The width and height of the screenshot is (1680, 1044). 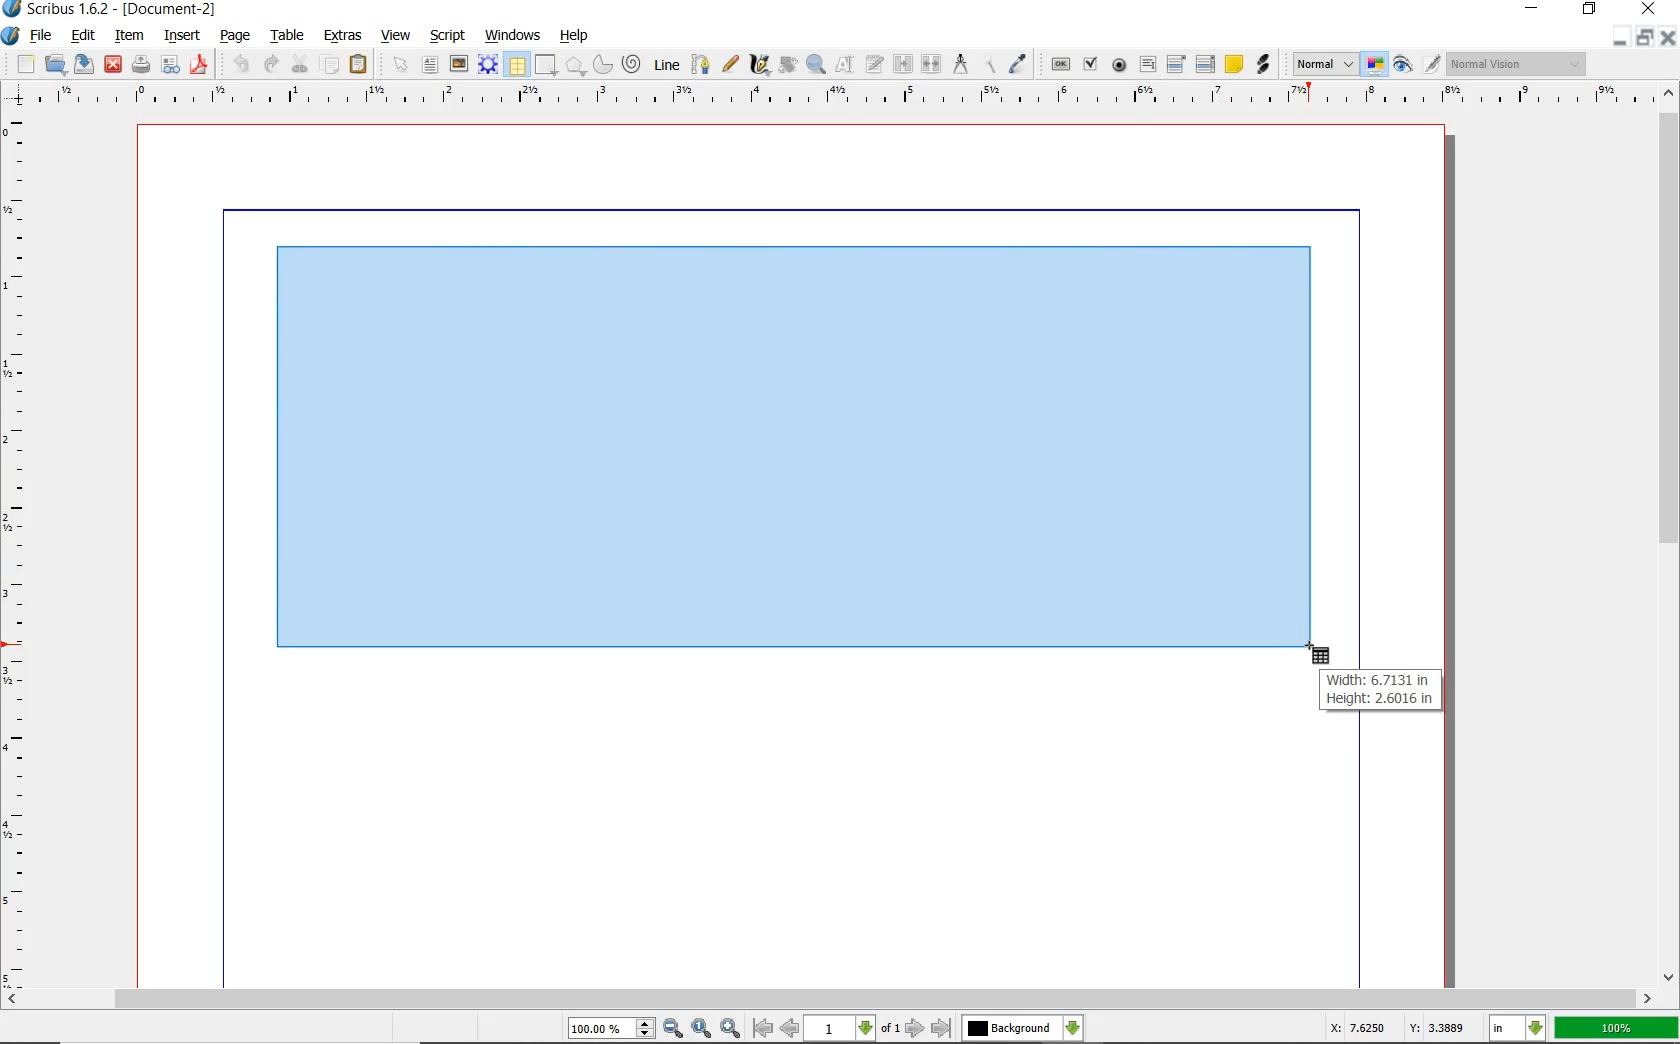 I want to click on polygon, so click(x=575, y=66).